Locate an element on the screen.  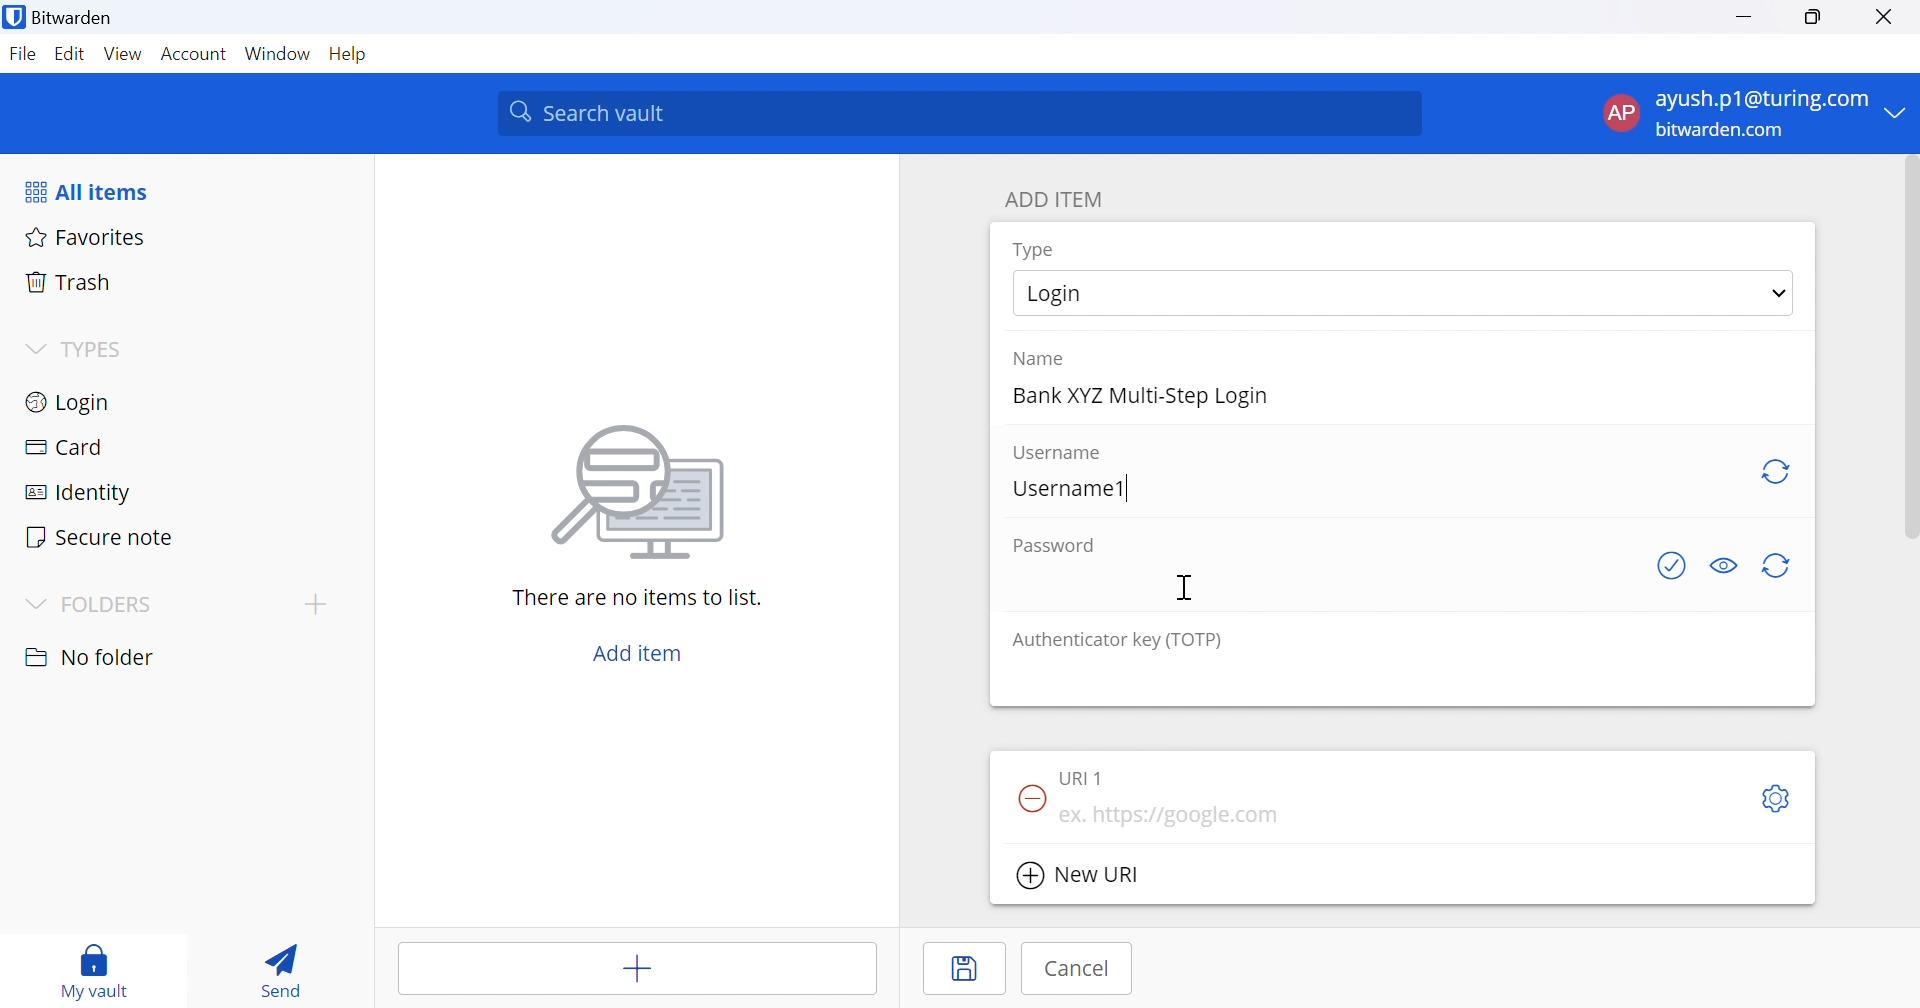
Cursor is located at coordinates (1191, 587).